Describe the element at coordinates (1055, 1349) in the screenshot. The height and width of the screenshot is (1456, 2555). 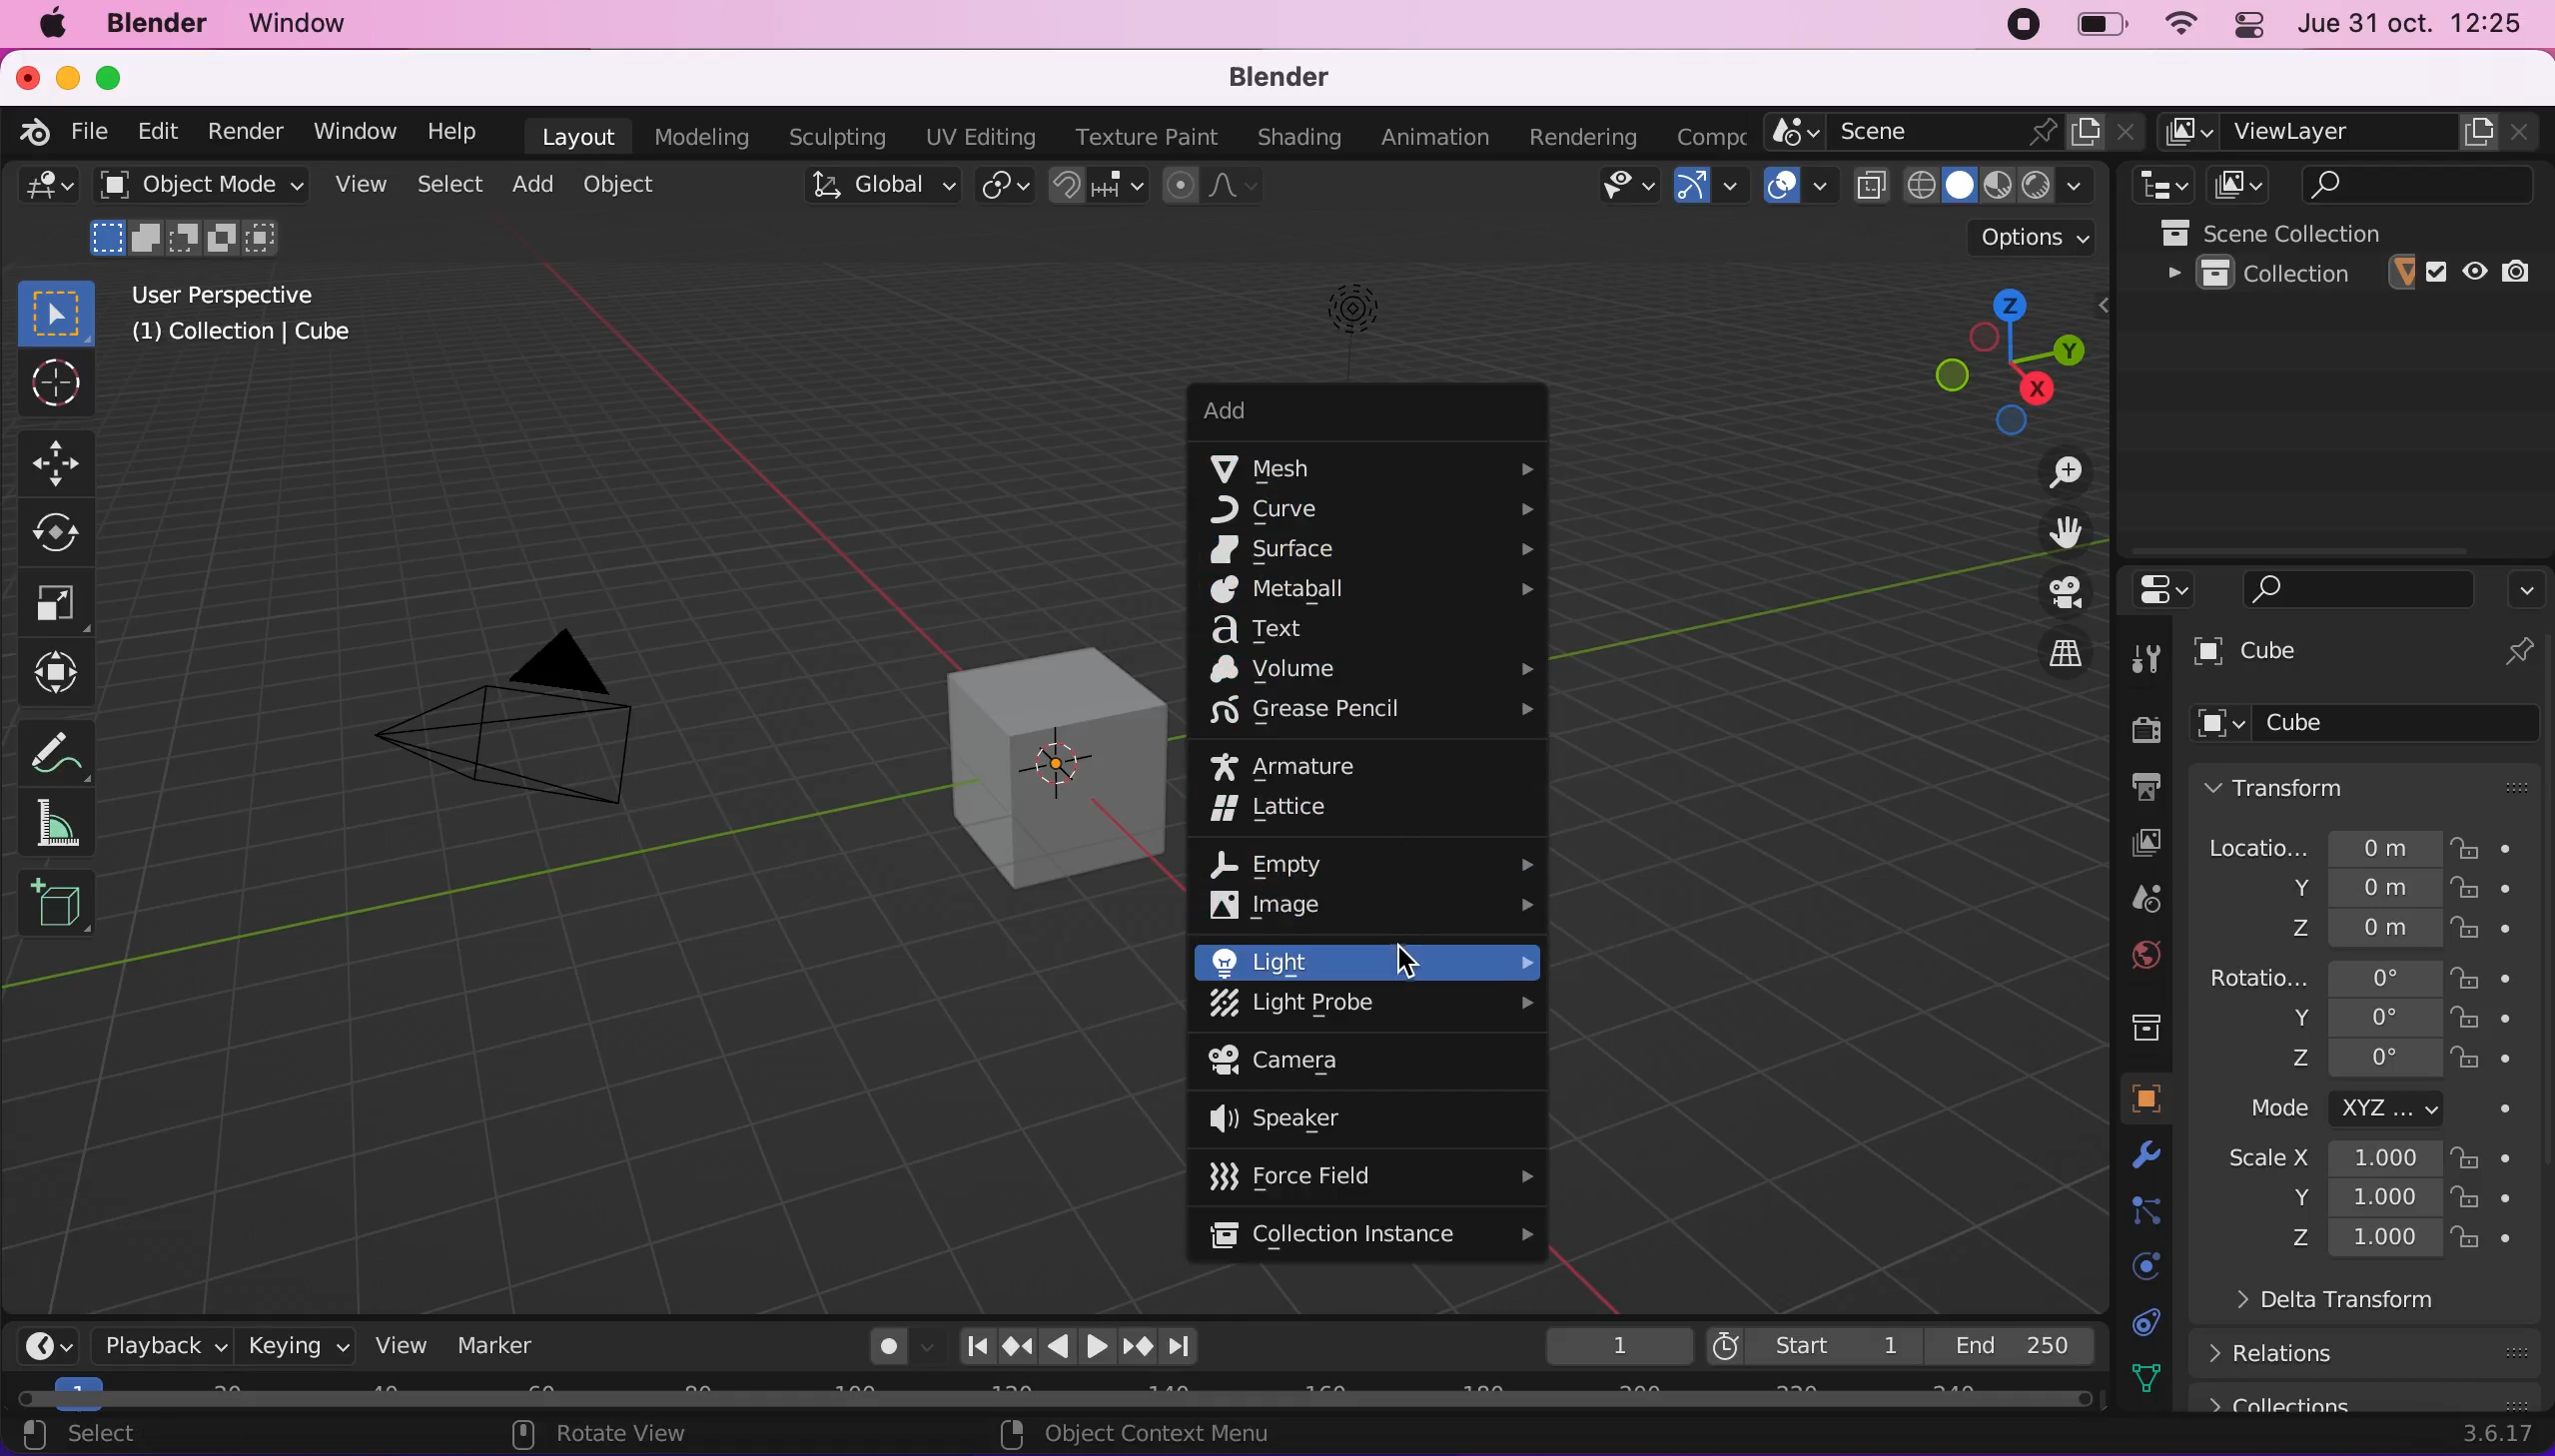
I see `Play animation` at that location.